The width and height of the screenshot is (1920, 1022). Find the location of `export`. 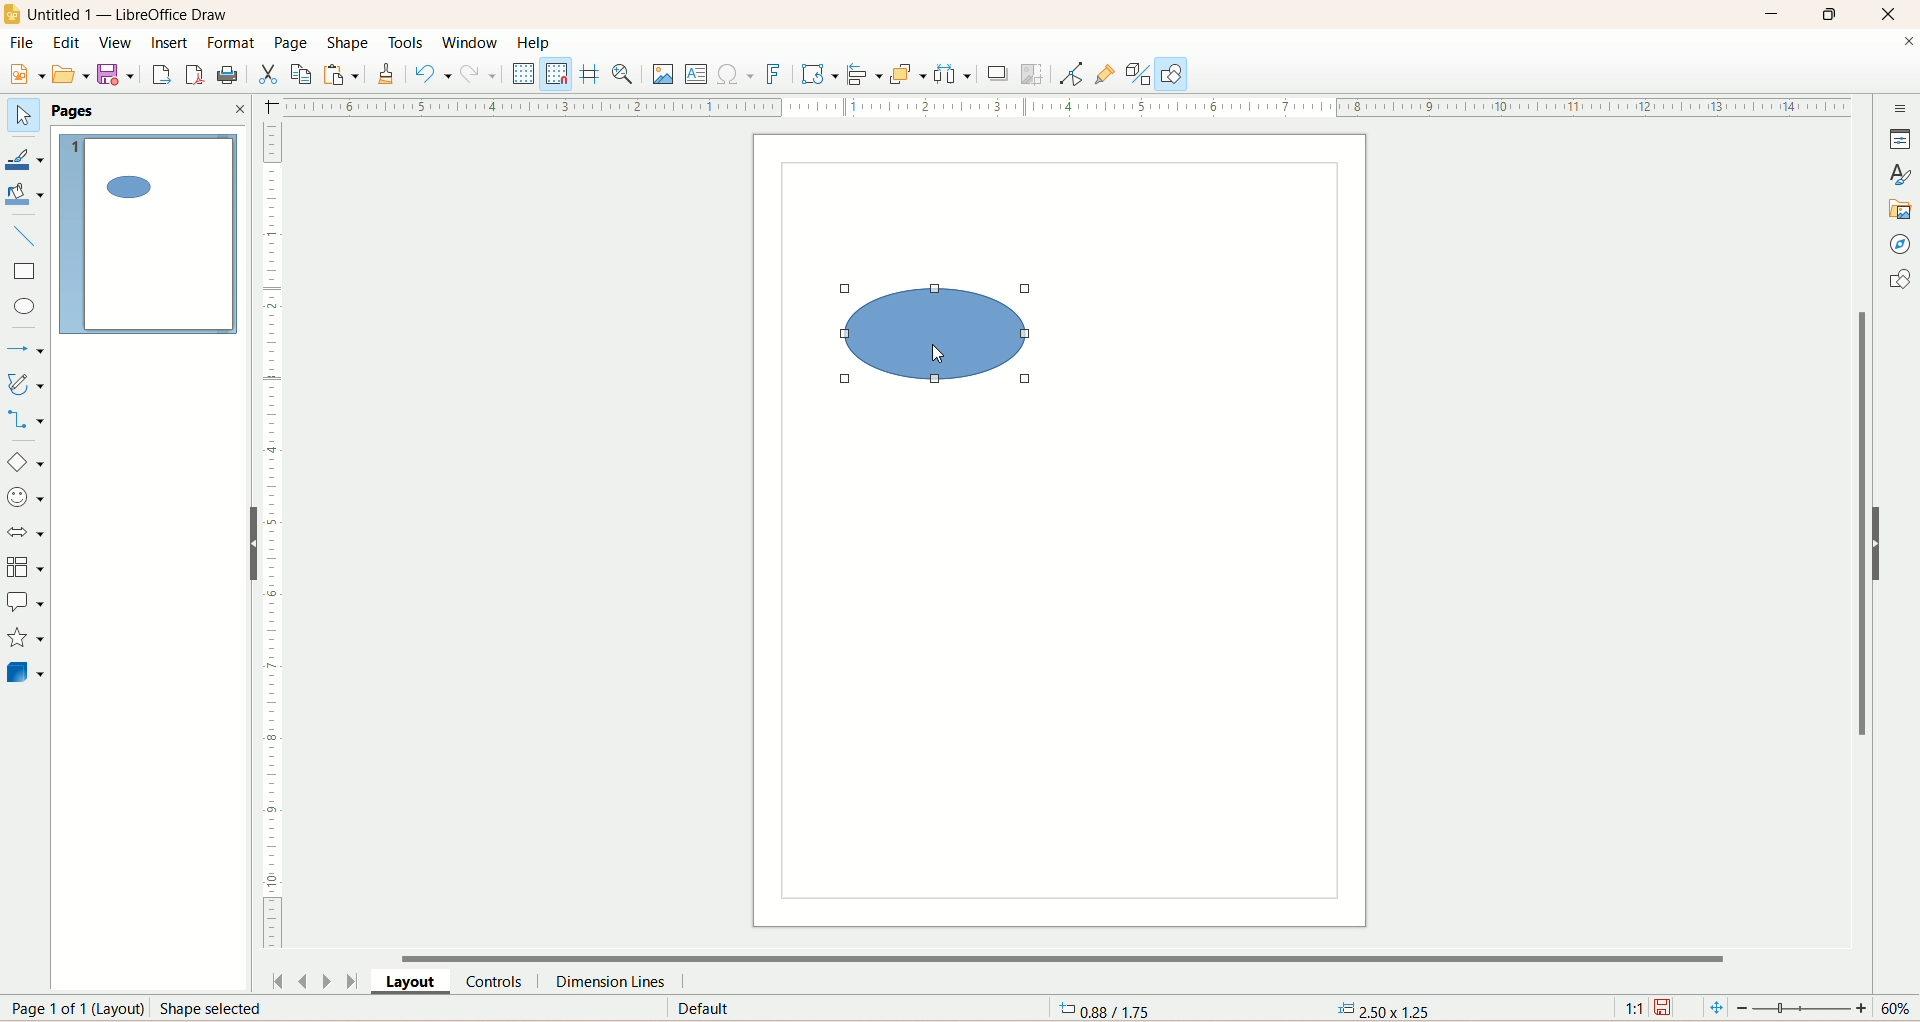

export is located at coordinates (163, 70).